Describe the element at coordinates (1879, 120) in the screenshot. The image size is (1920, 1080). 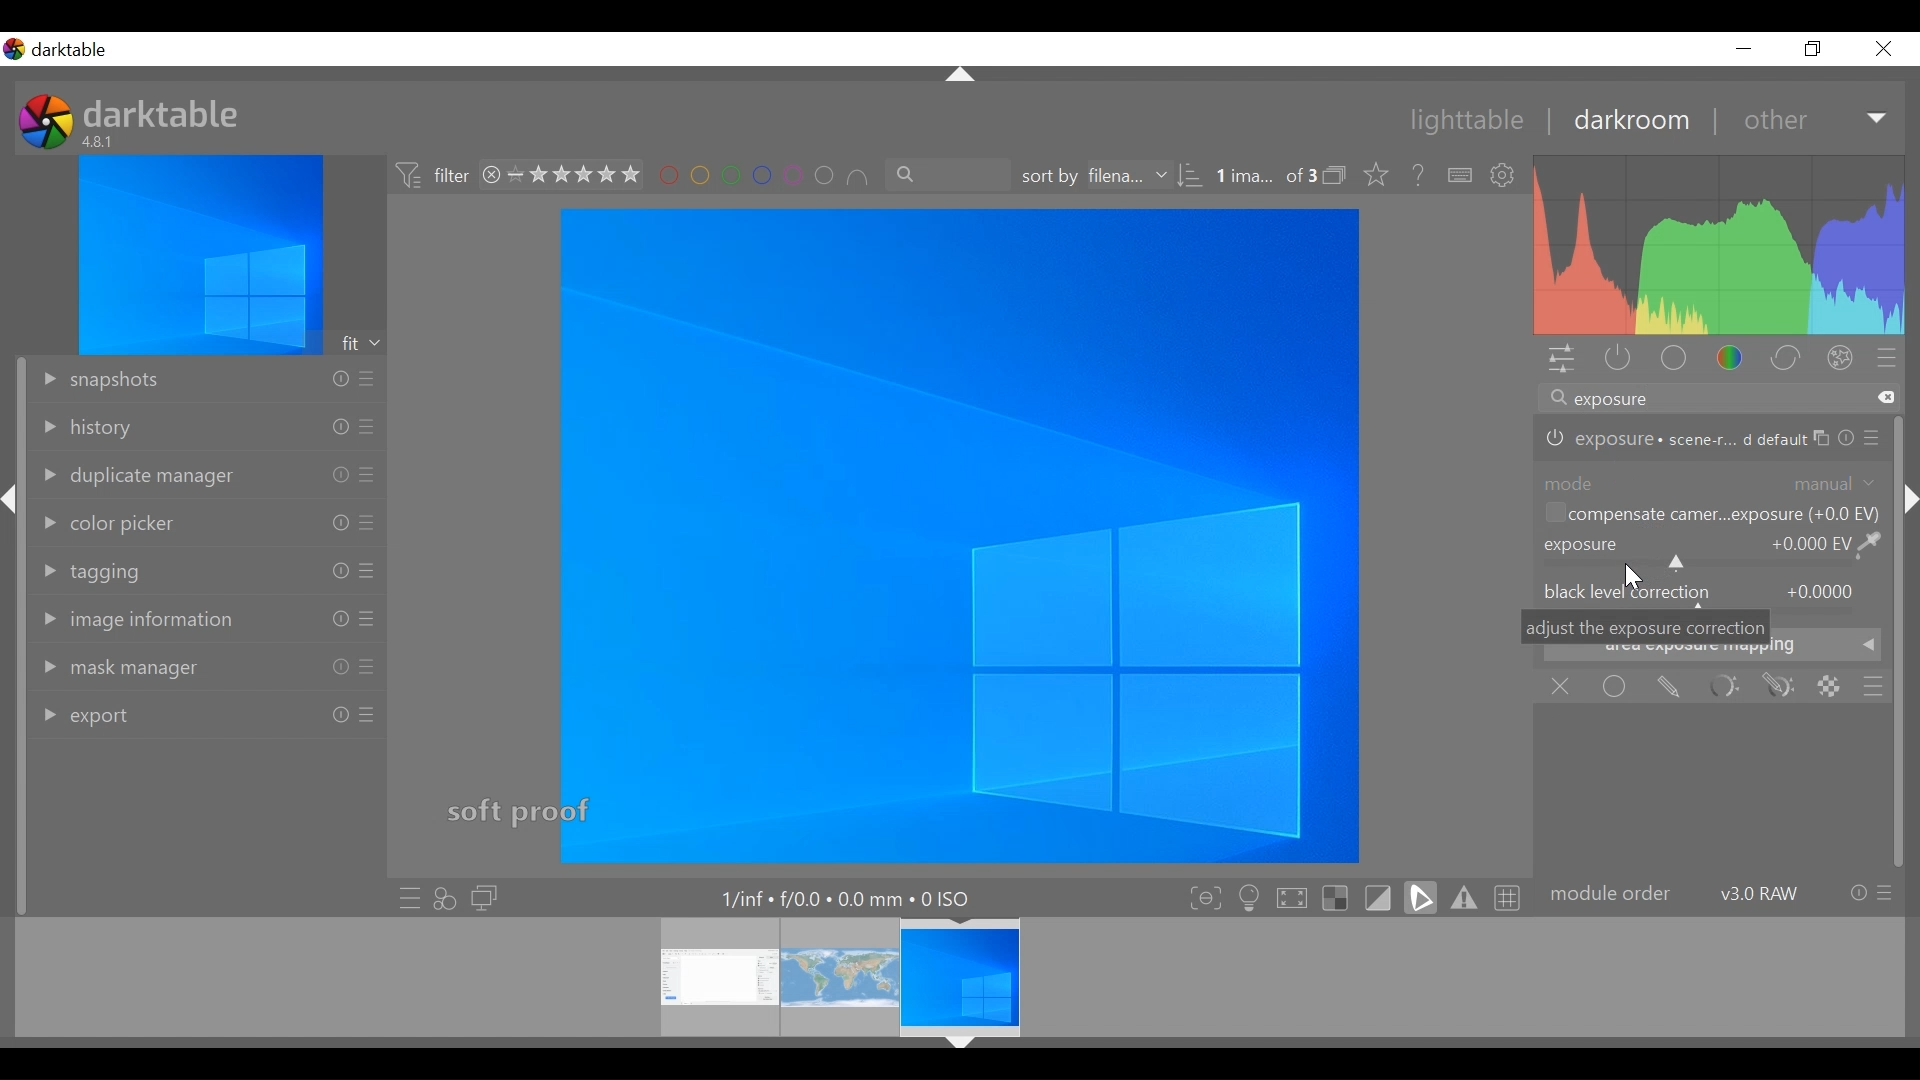
I see `Expand` at that location.